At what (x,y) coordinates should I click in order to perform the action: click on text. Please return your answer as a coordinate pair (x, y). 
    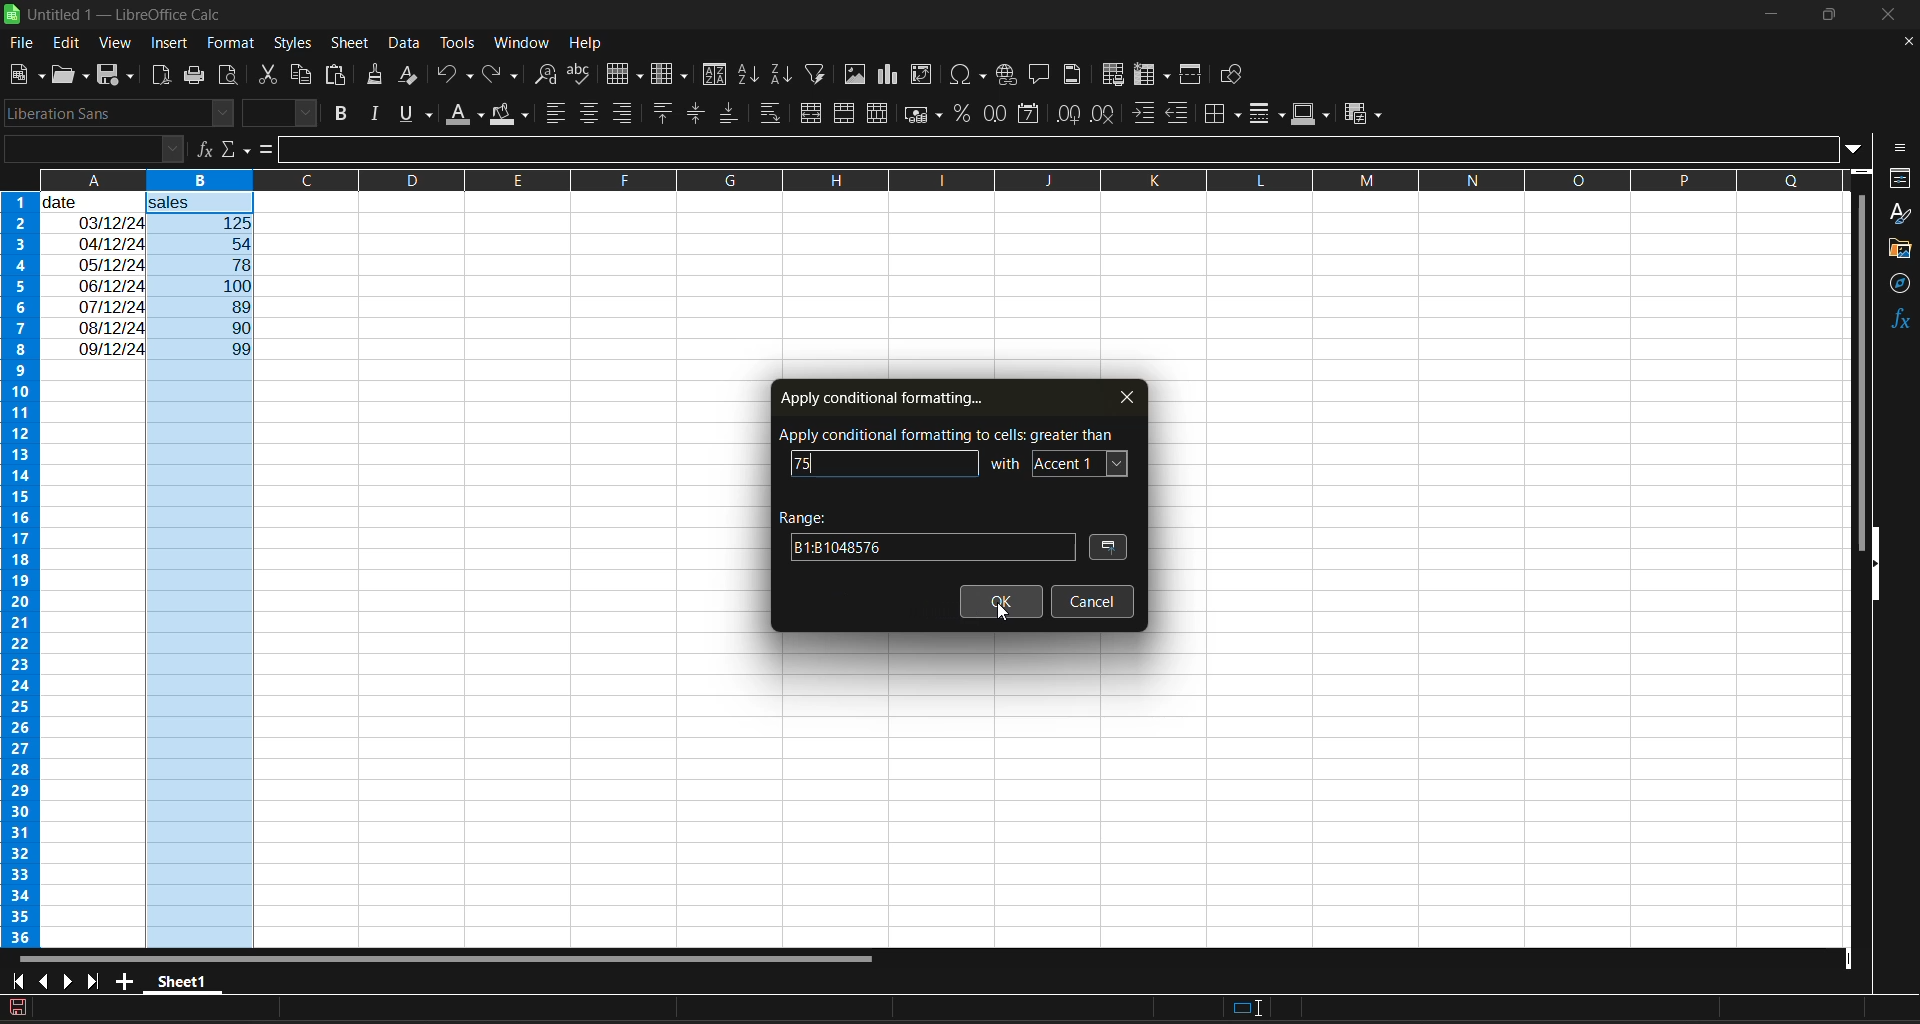
    Looking at the image, I should click on (949, 433).